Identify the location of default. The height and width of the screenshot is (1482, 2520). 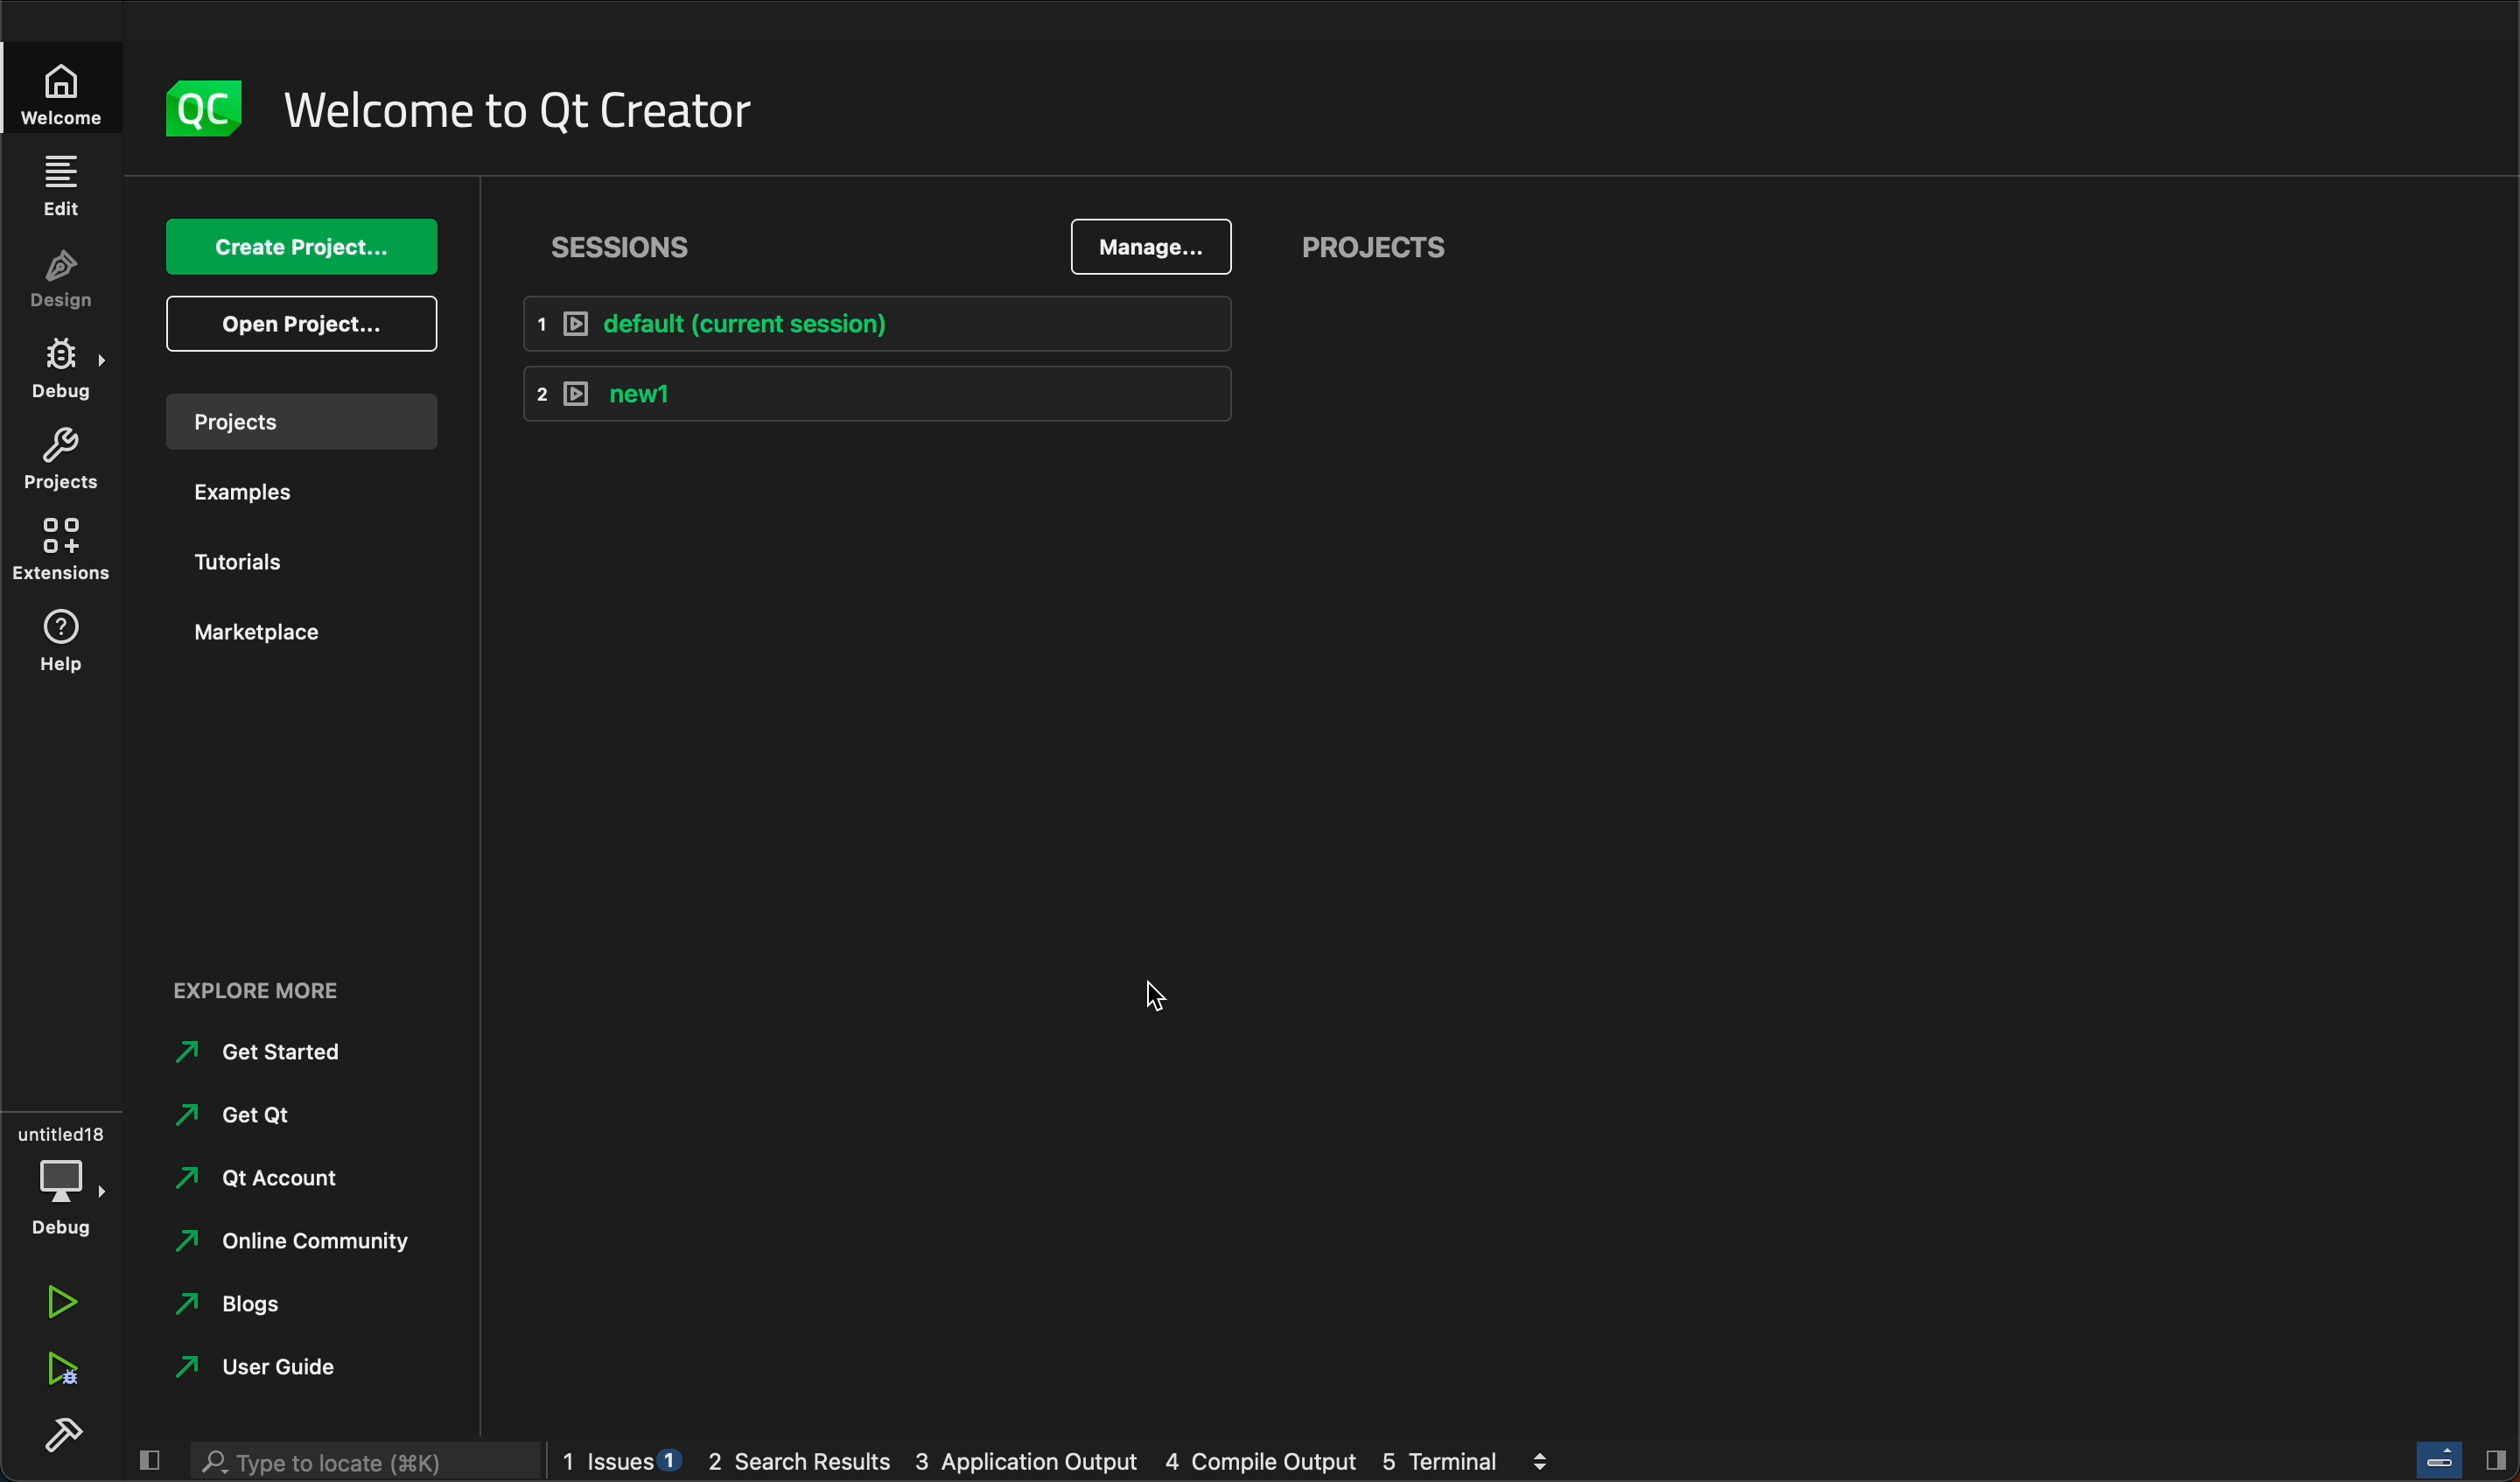
(890, 321).